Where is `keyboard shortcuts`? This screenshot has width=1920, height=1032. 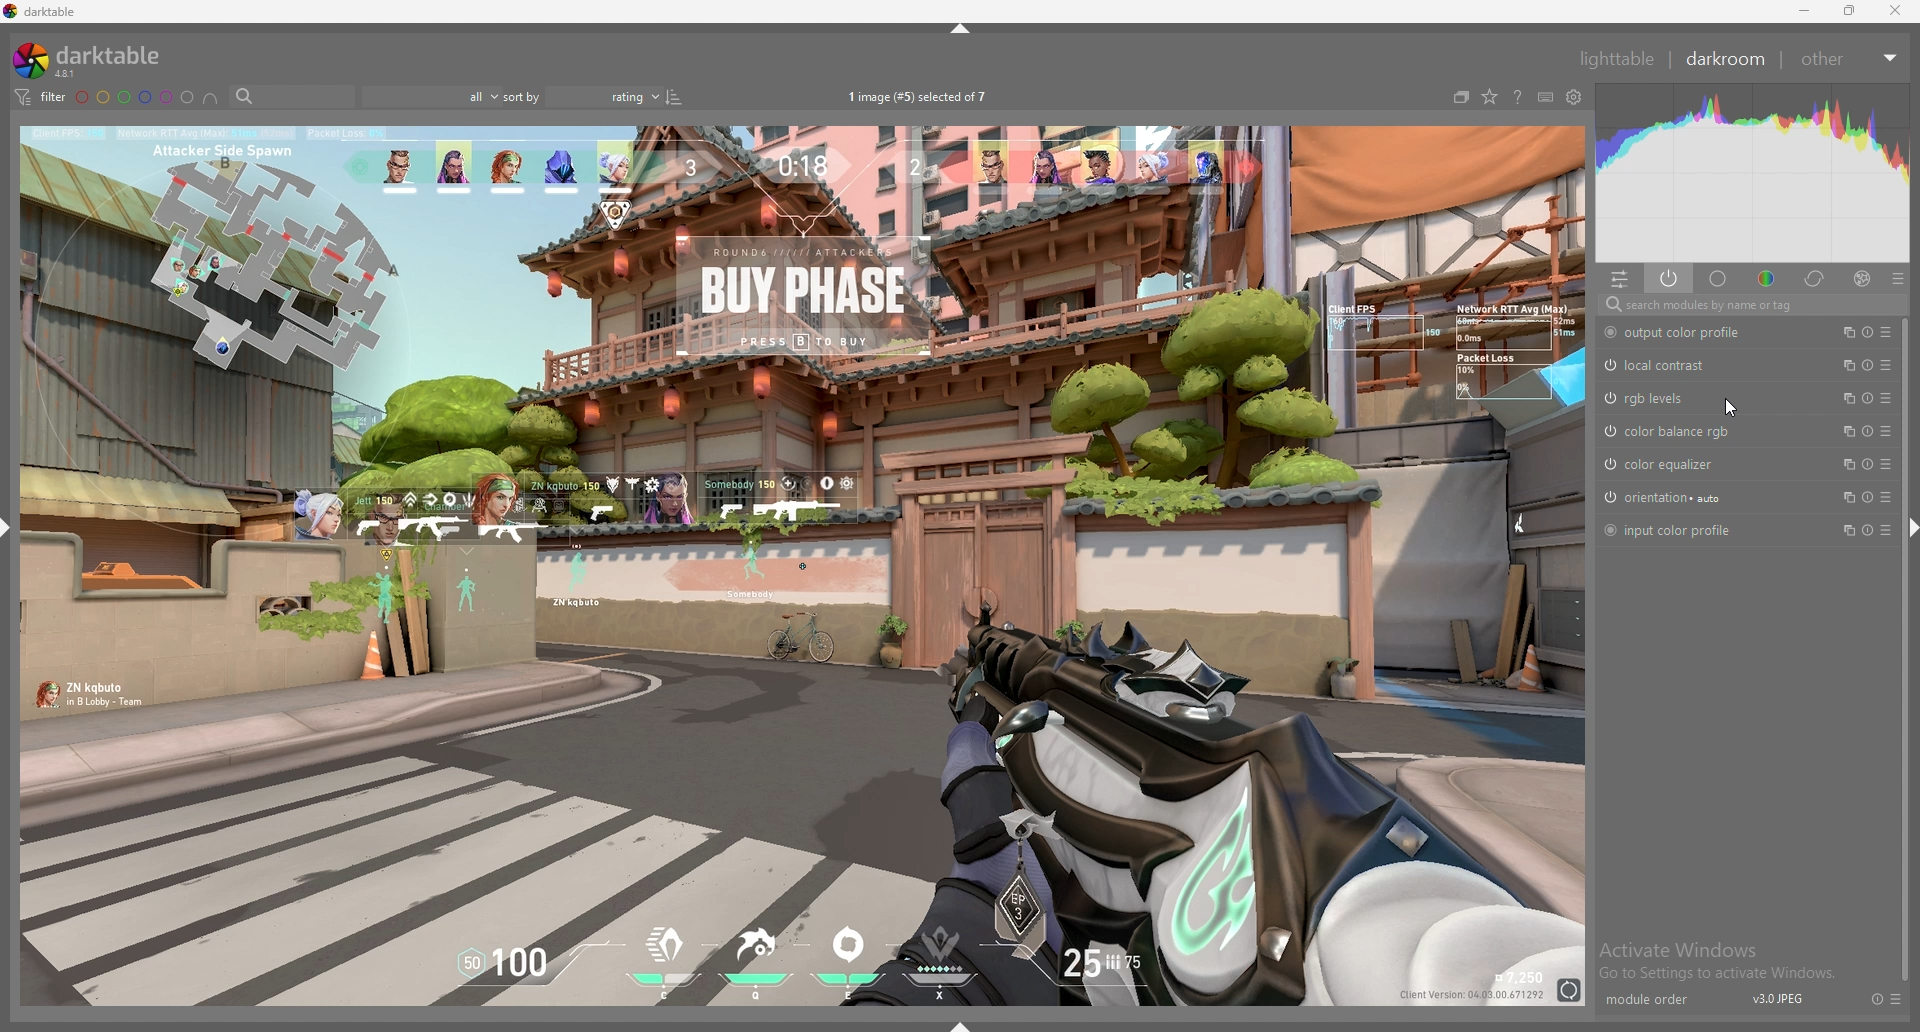 keyboard shortcuts is located at coordinates (1546, 99).